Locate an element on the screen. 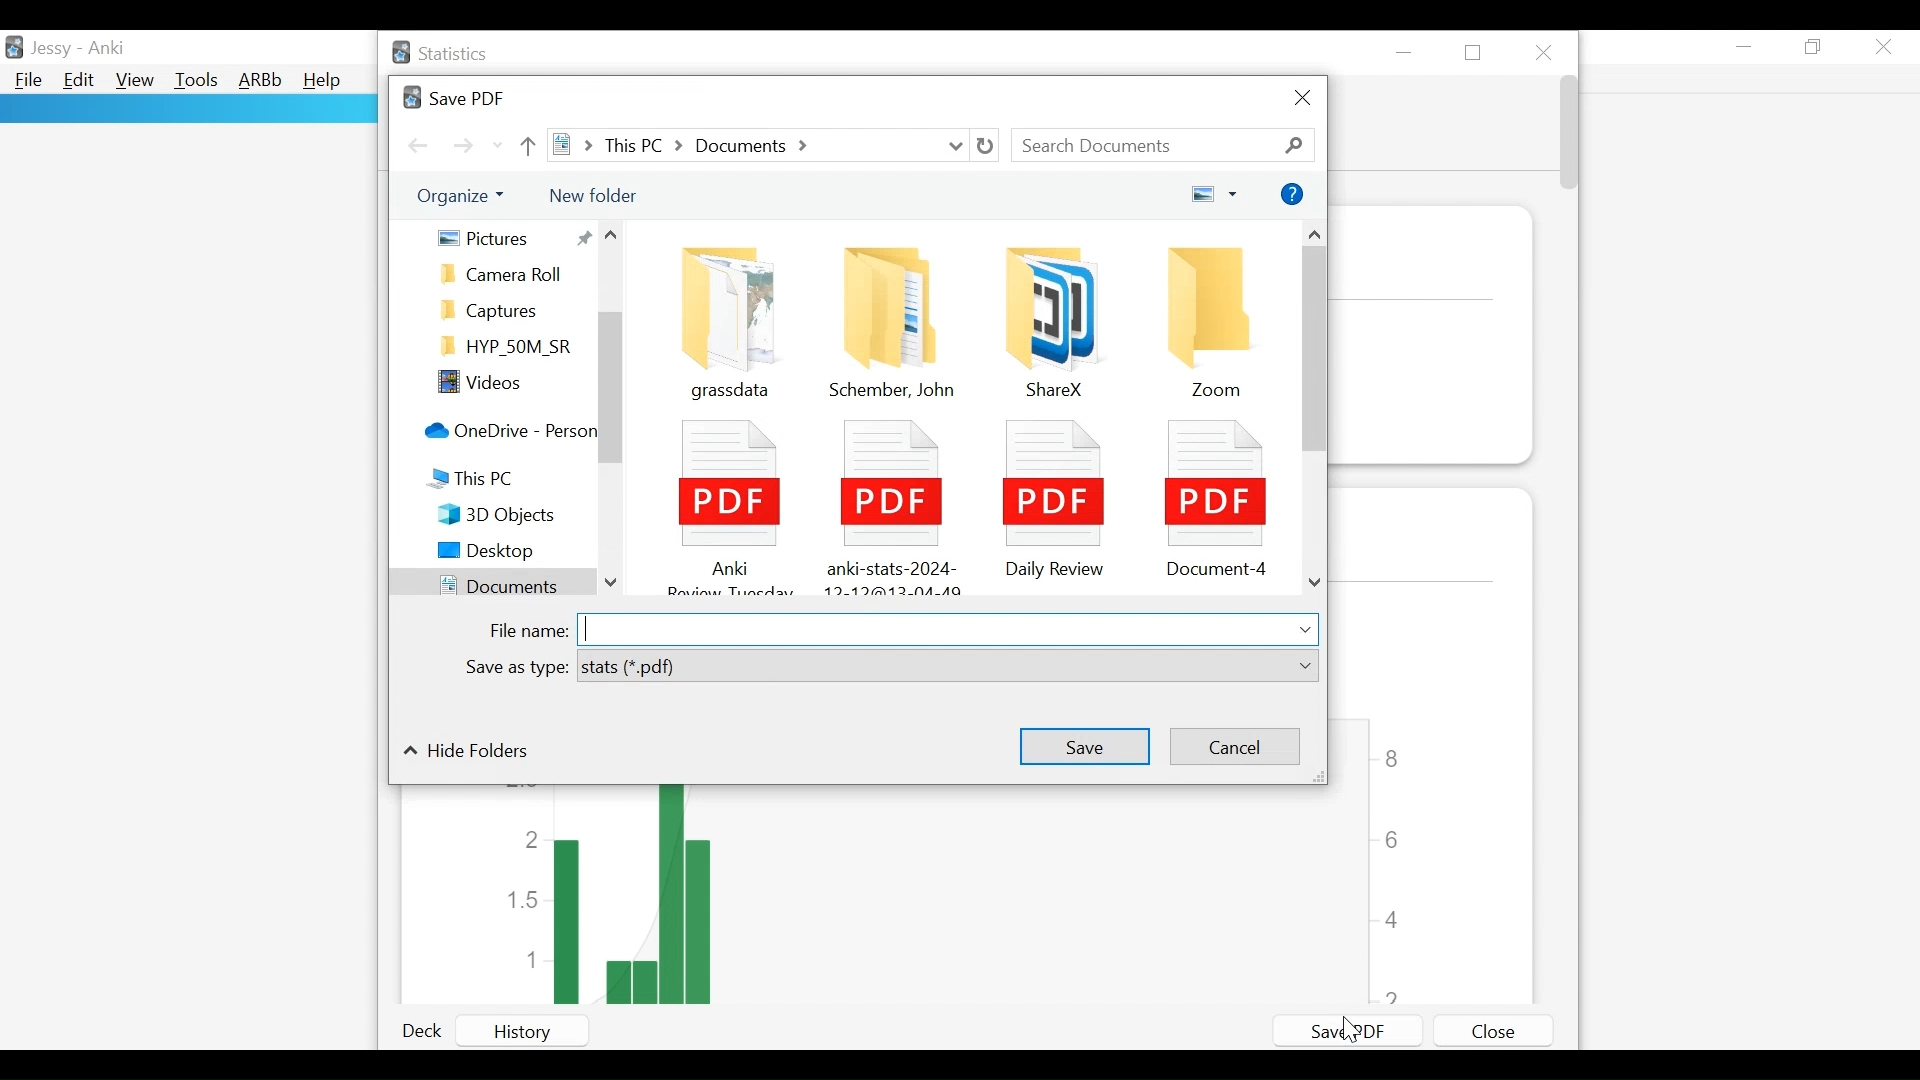 This screenshot has height=1080, width=1920. scroll up is located at coordinates (616, 238).